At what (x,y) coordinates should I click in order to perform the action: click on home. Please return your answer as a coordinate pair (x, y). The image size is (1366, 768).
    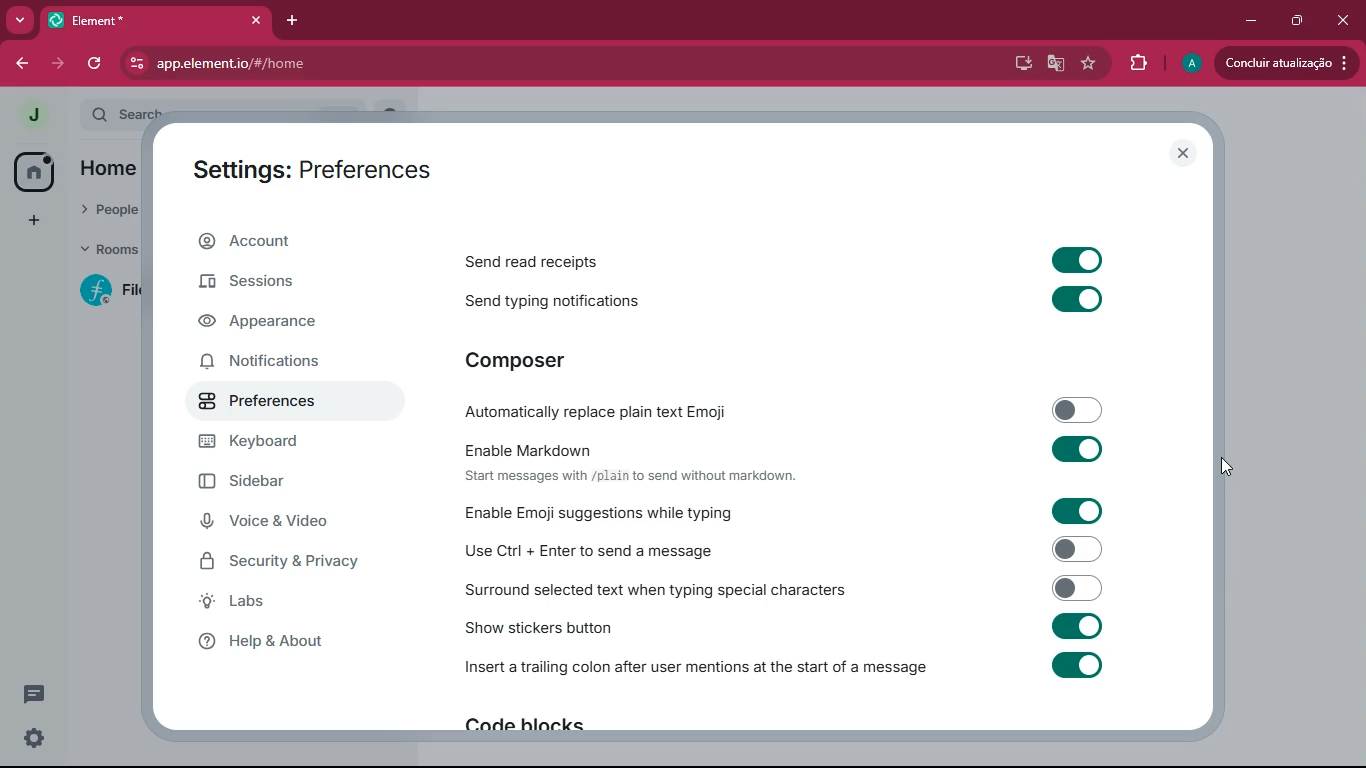
    Looking at the image, I should click on (114, 171).